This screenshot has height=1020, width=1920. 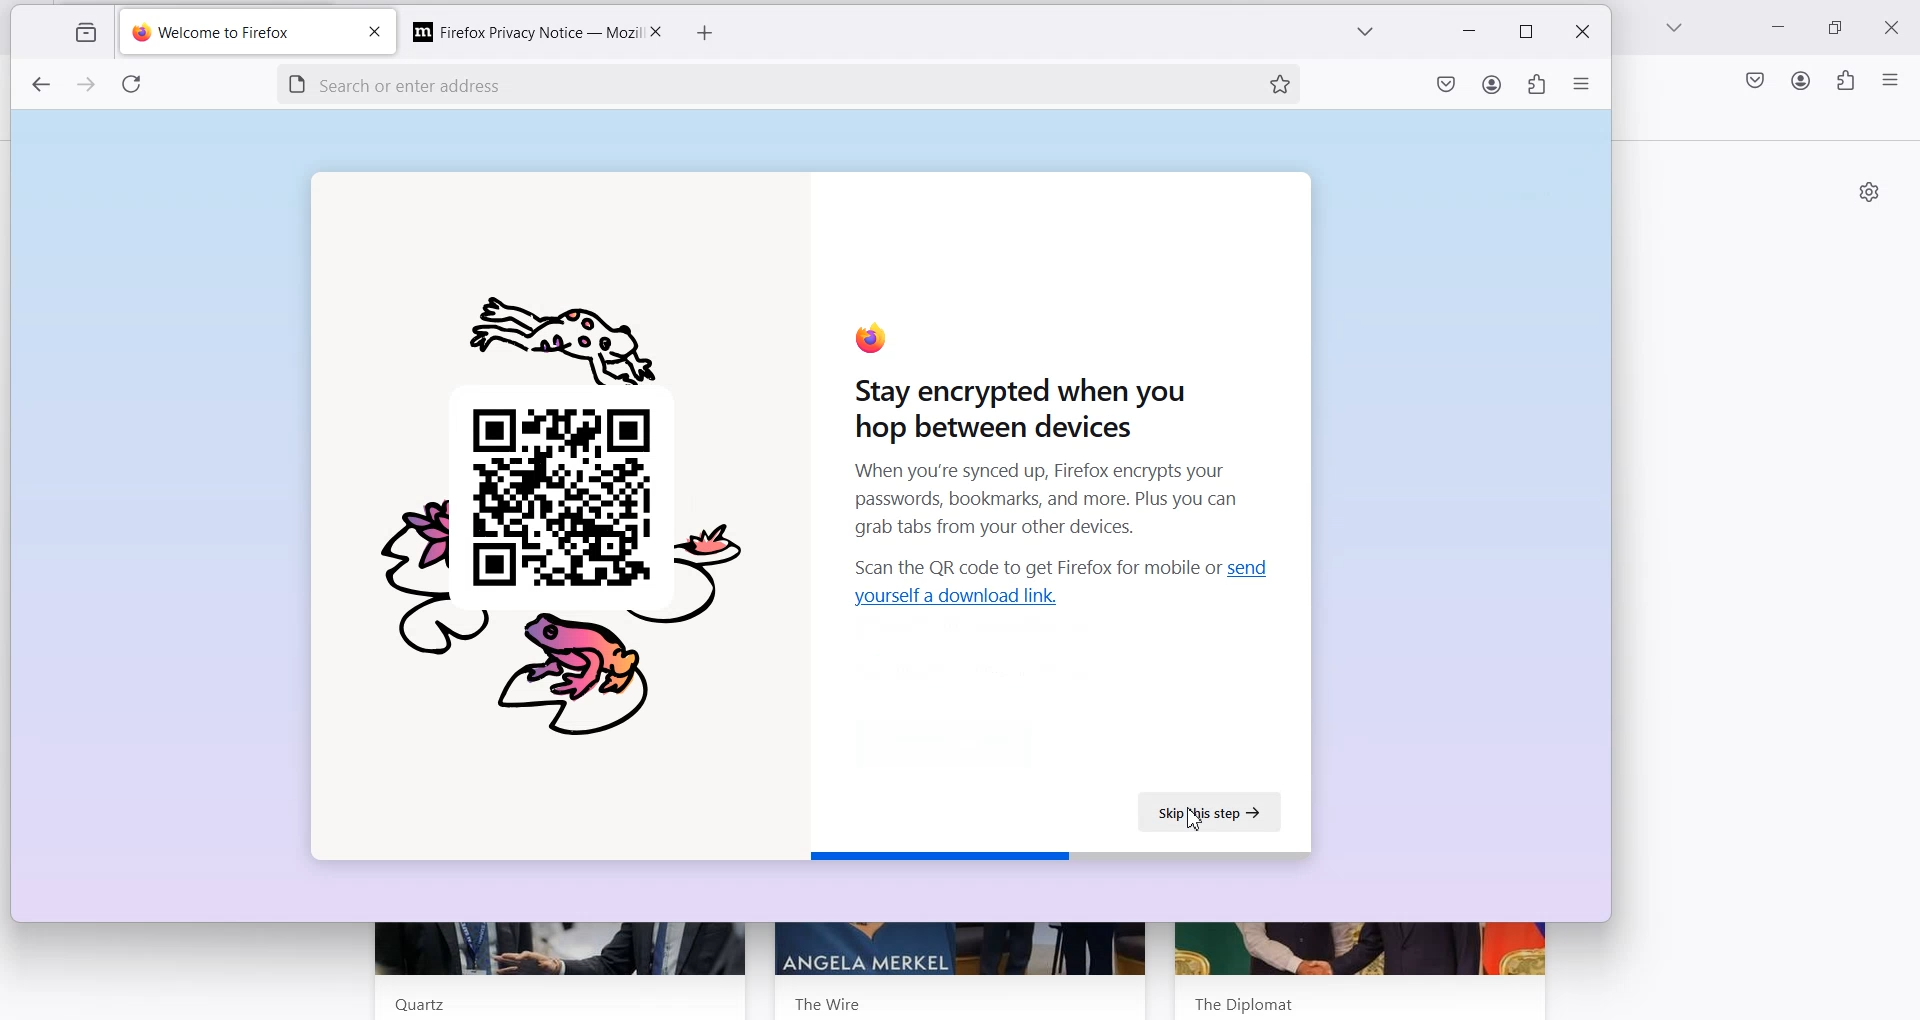 I want to click on Save to Pocket, so click(x=1753, y=80).